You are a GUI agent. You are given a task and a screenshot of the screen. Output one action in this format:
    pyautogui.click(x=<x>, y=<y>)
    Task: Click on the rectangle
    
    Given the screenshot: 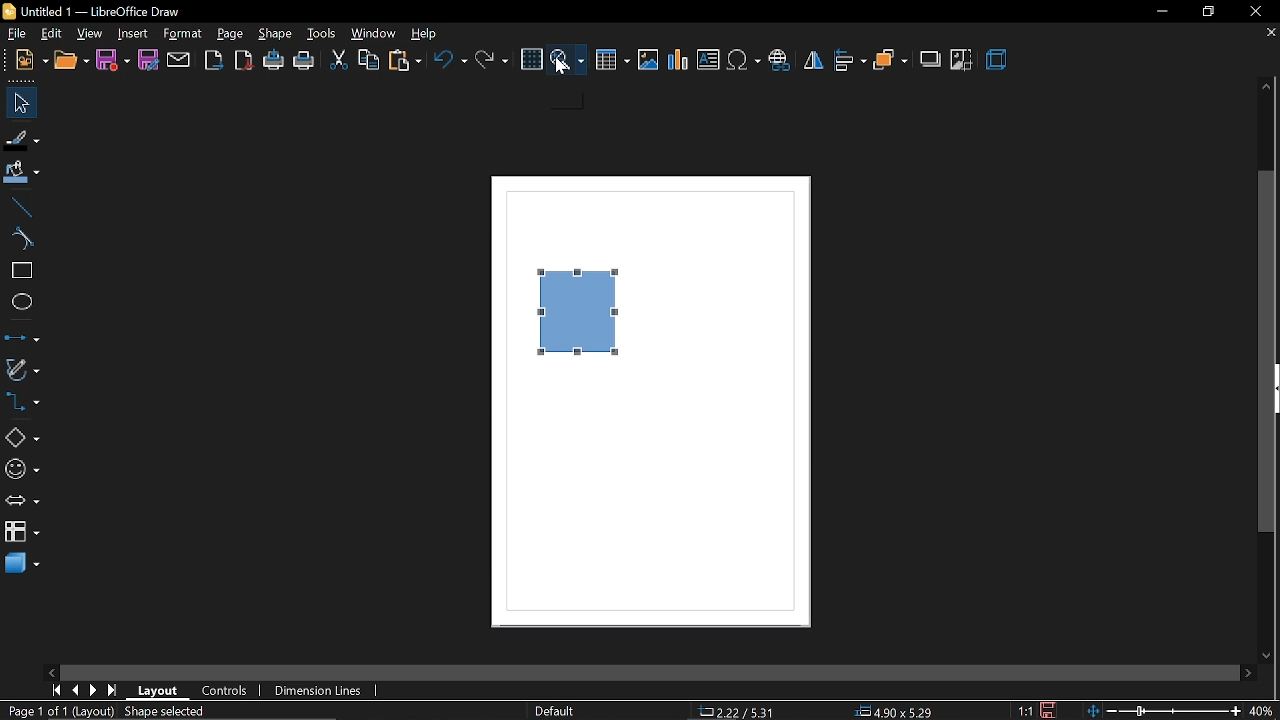 What is the action you would take?
    pyautogui.click(x=20, y=269)
    